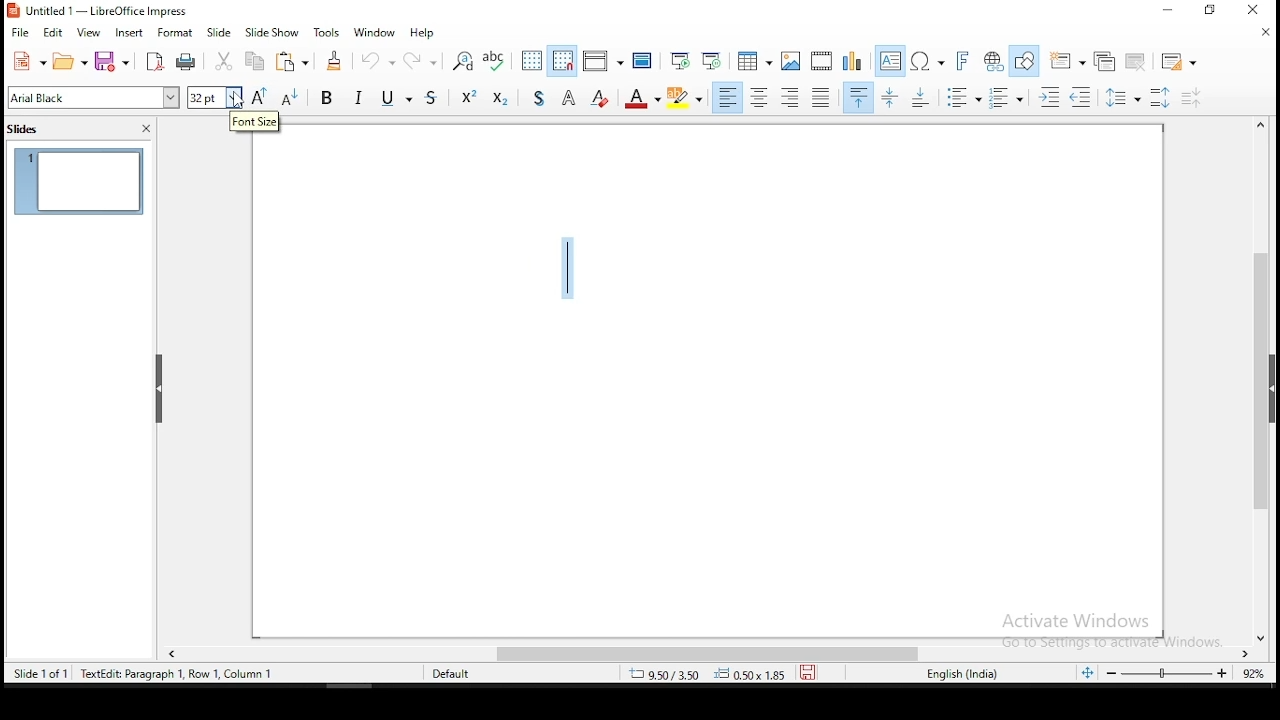 The width and height of the screenshot is (1280, 720). What do you see at coordinates (539, 96) in the screenshot?
I see `Shadow` at bounding box center [539, 96].